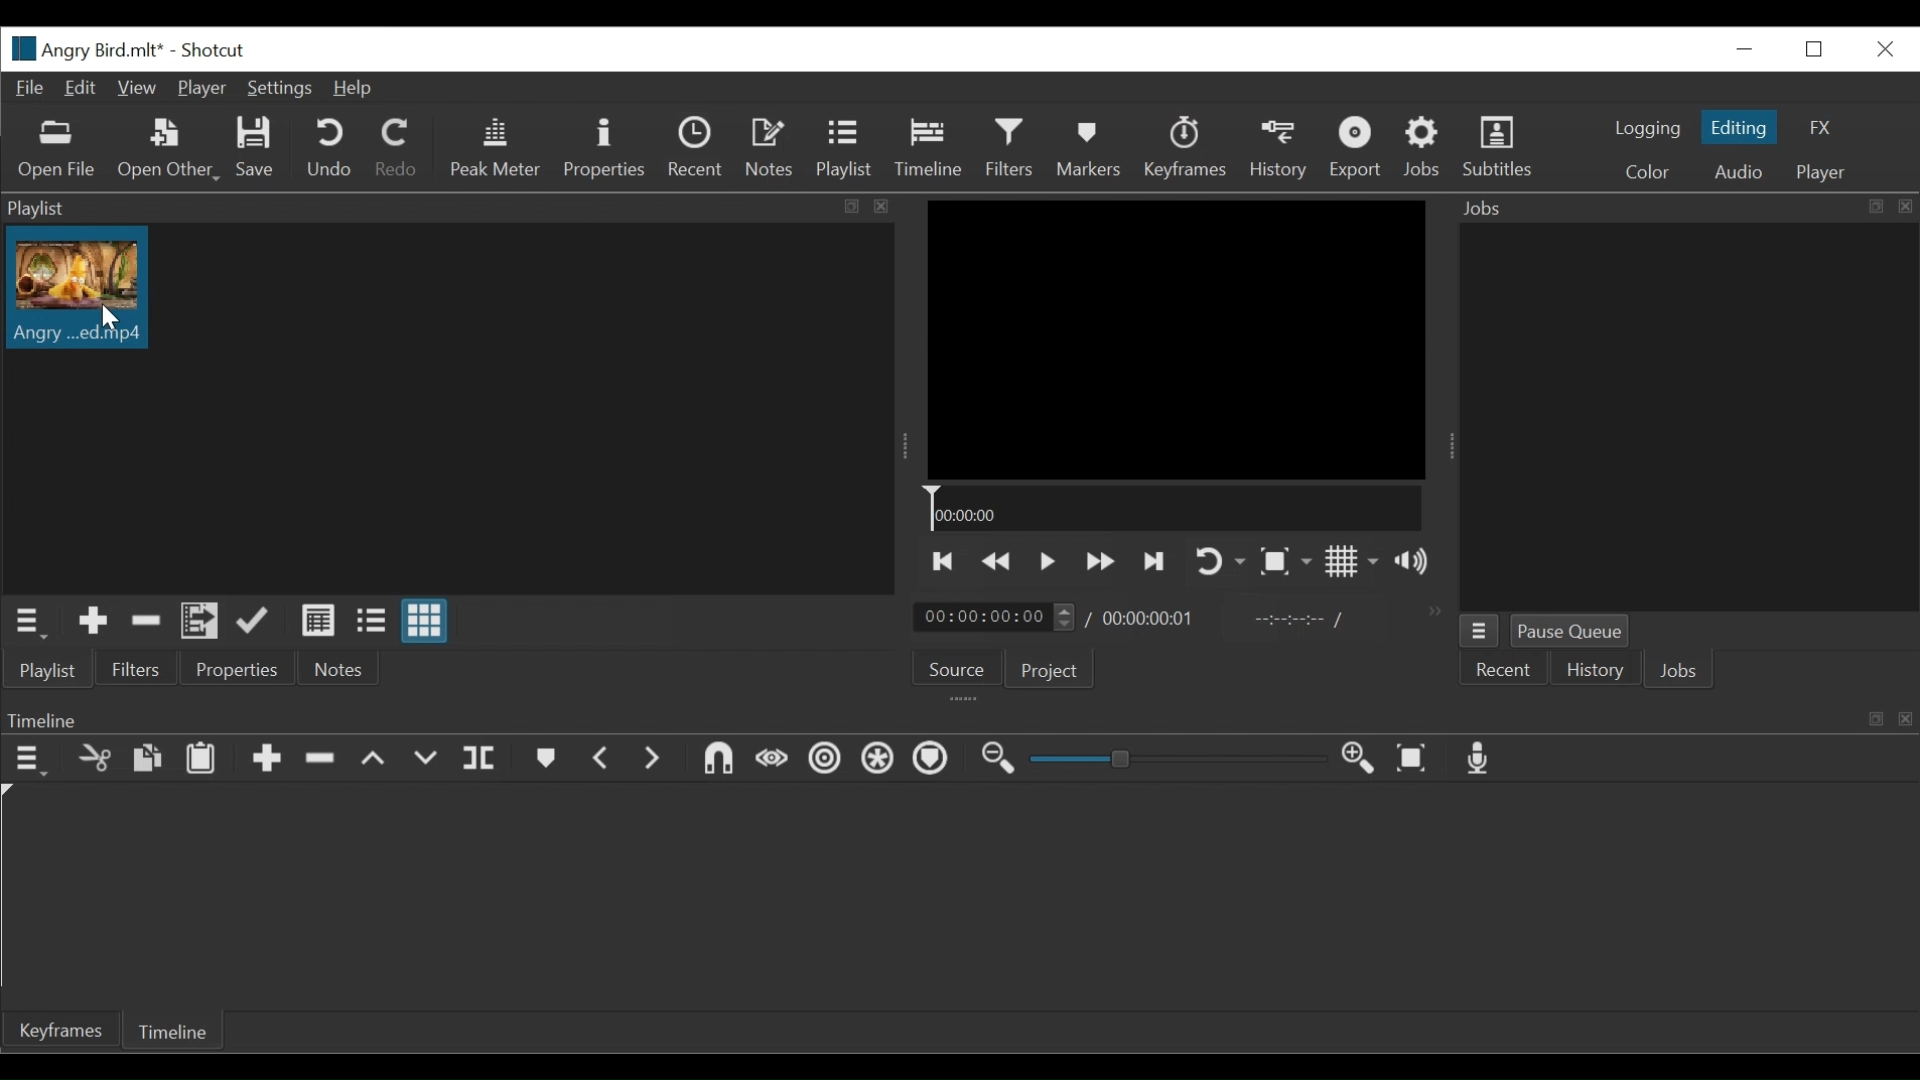 The height and width of the screenshot is (1080, 1920). I want to click on Toggle Zoom , so click(1286, 560).